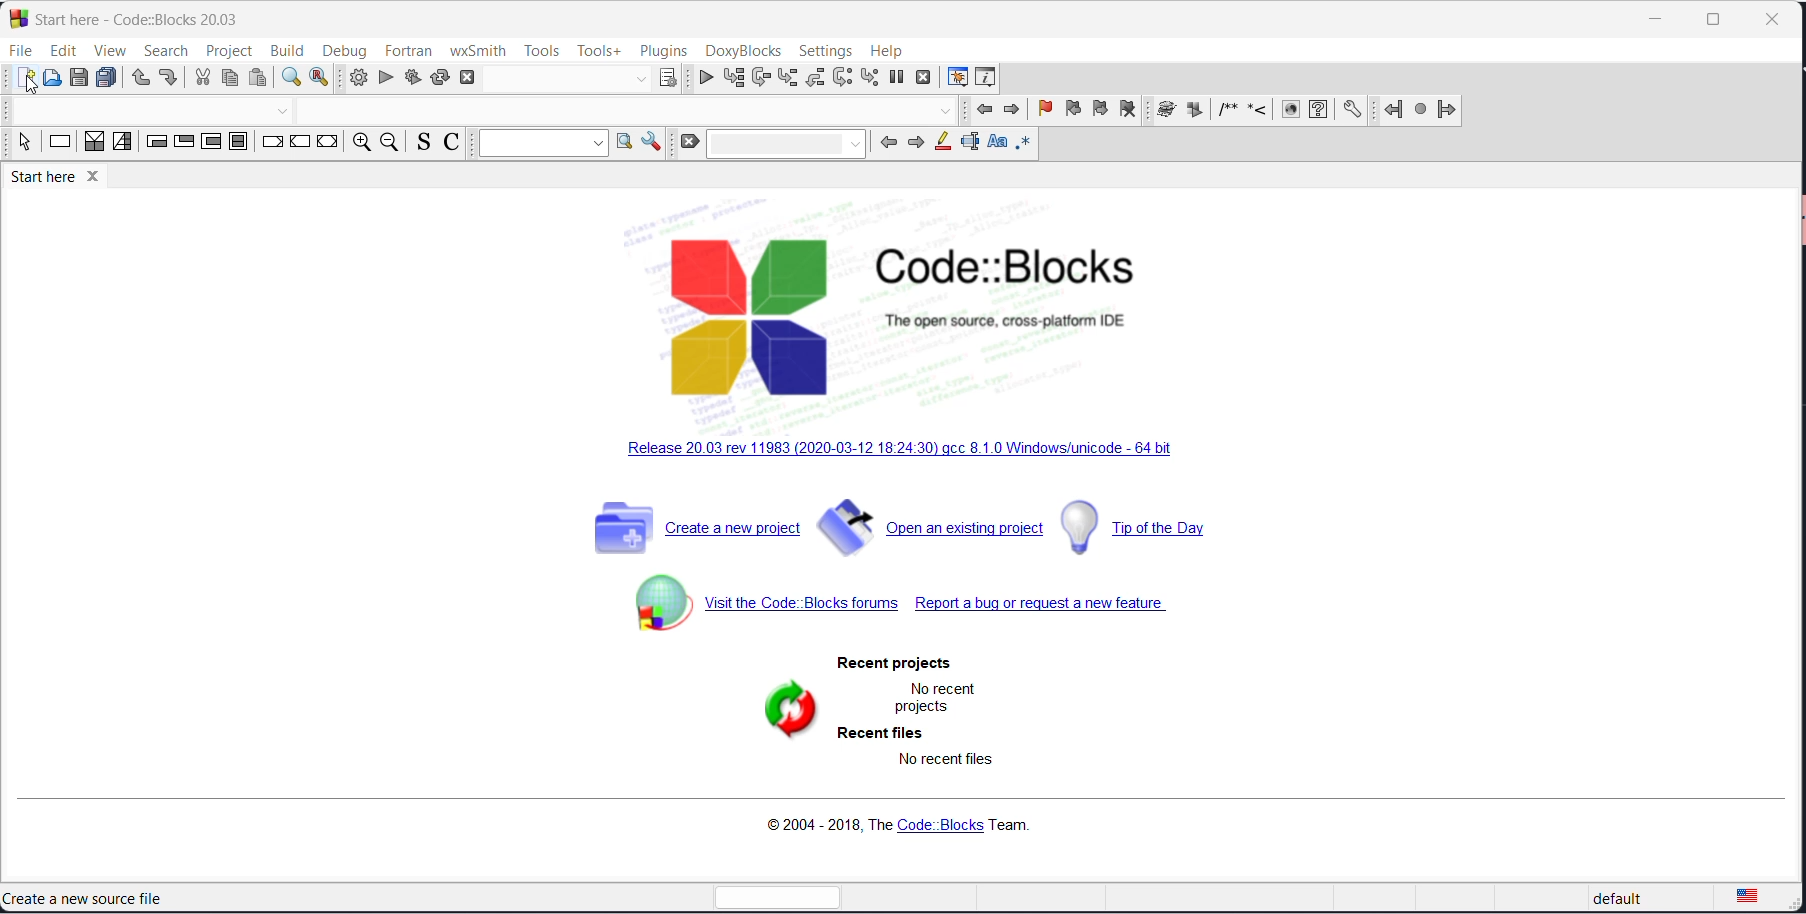 This screenshot has height=914, width=1806. I want to click on Search, so click(165, 50).